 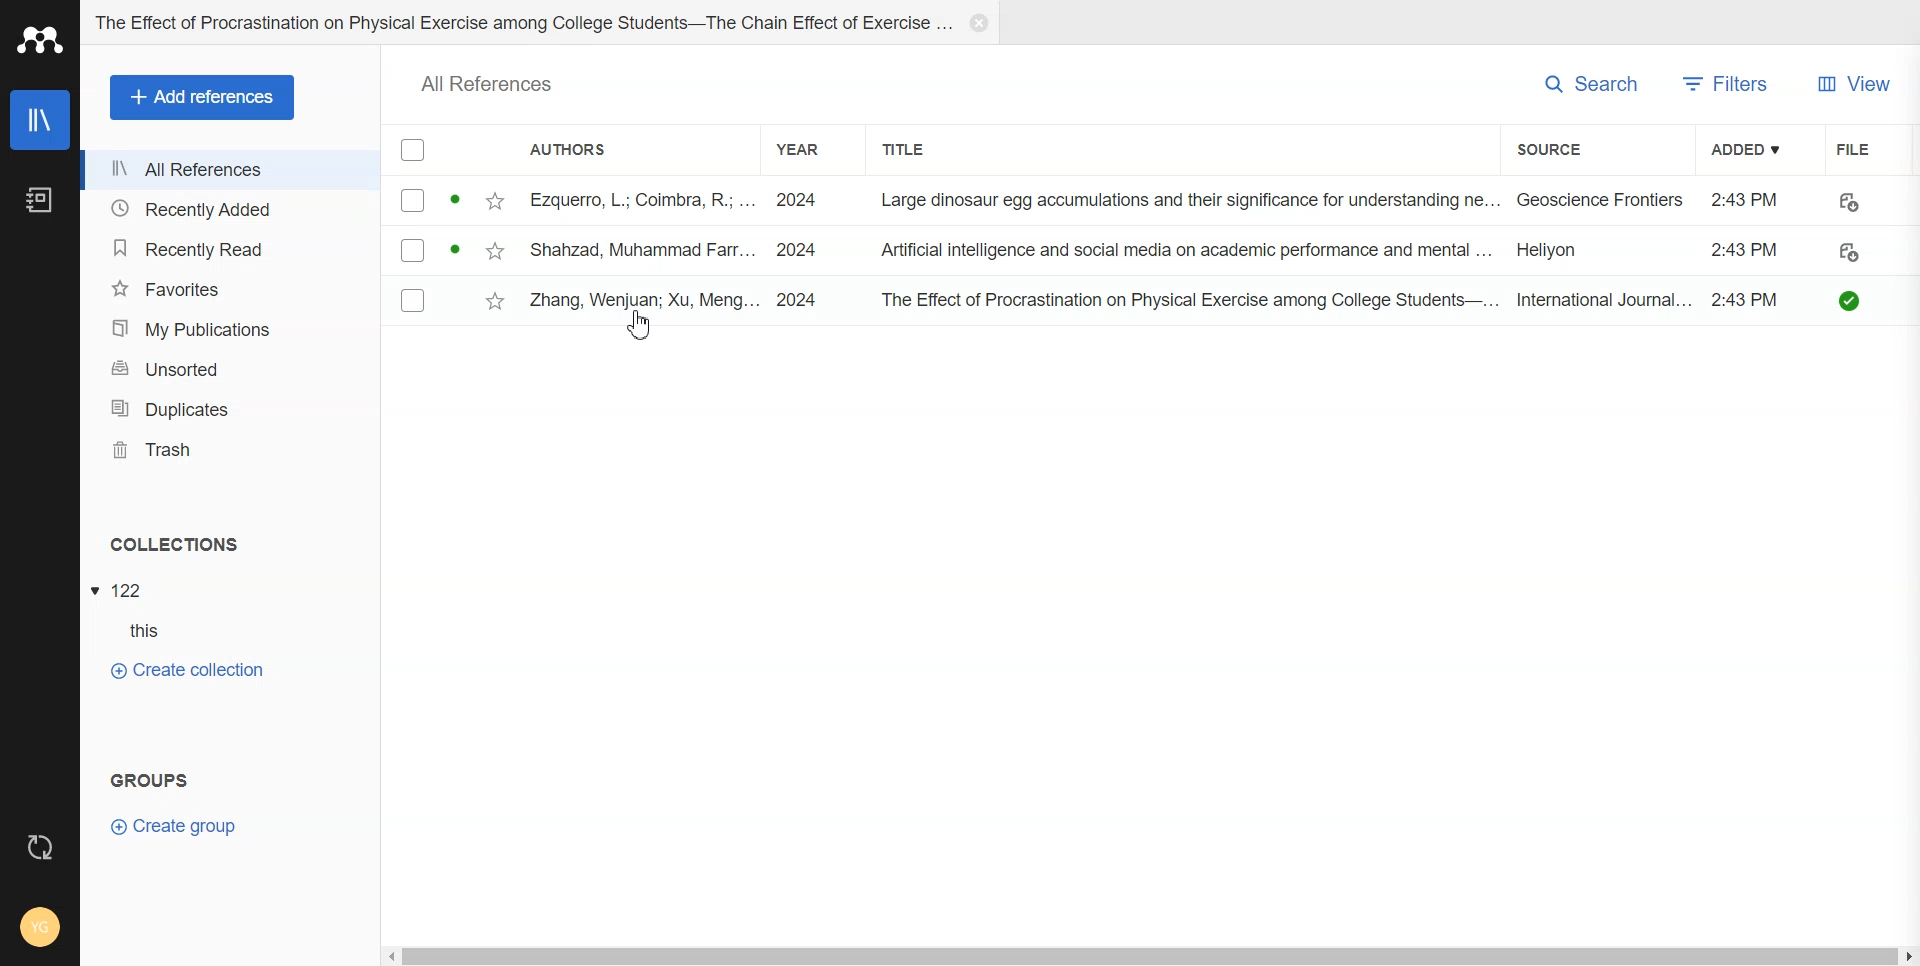 What do you see at coordinates (642, 298) in the screenshot?
I see `“Zhang, Wenjuan; Xu, Meng..` at bounding box center [642, 298].